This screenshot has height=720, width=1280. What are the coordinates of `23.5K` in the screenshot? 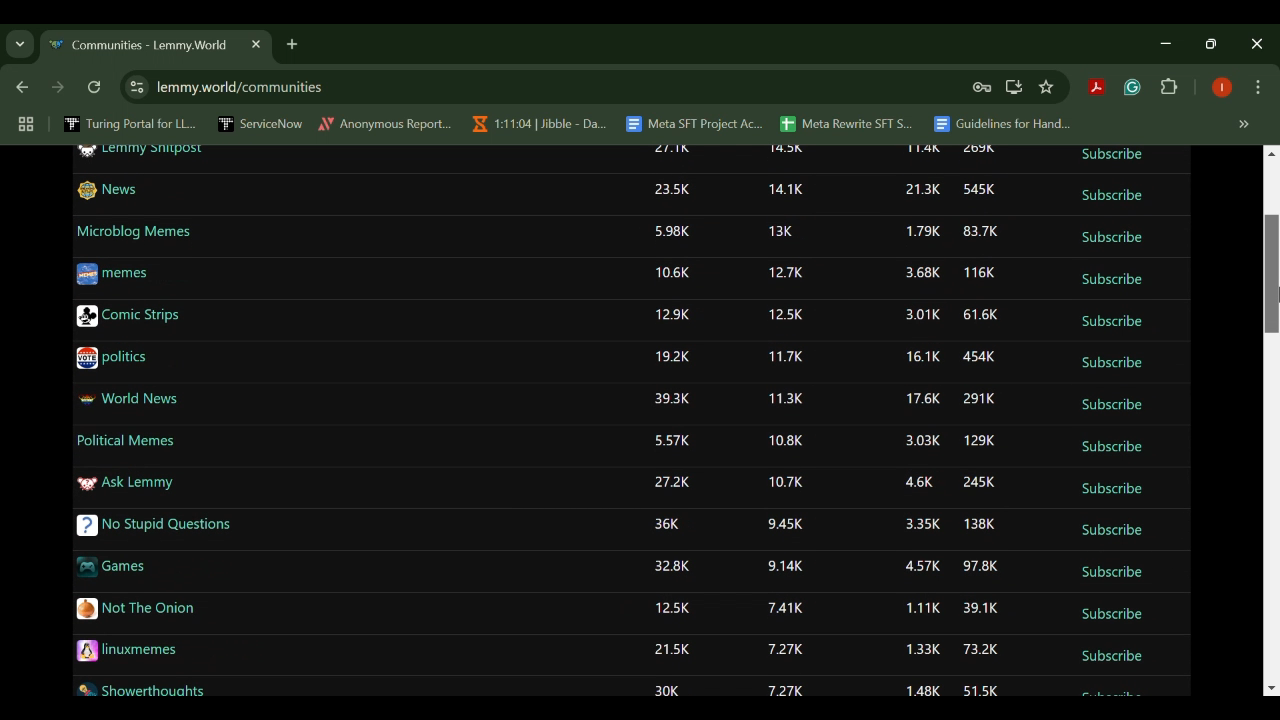 It's located at (674, 190).